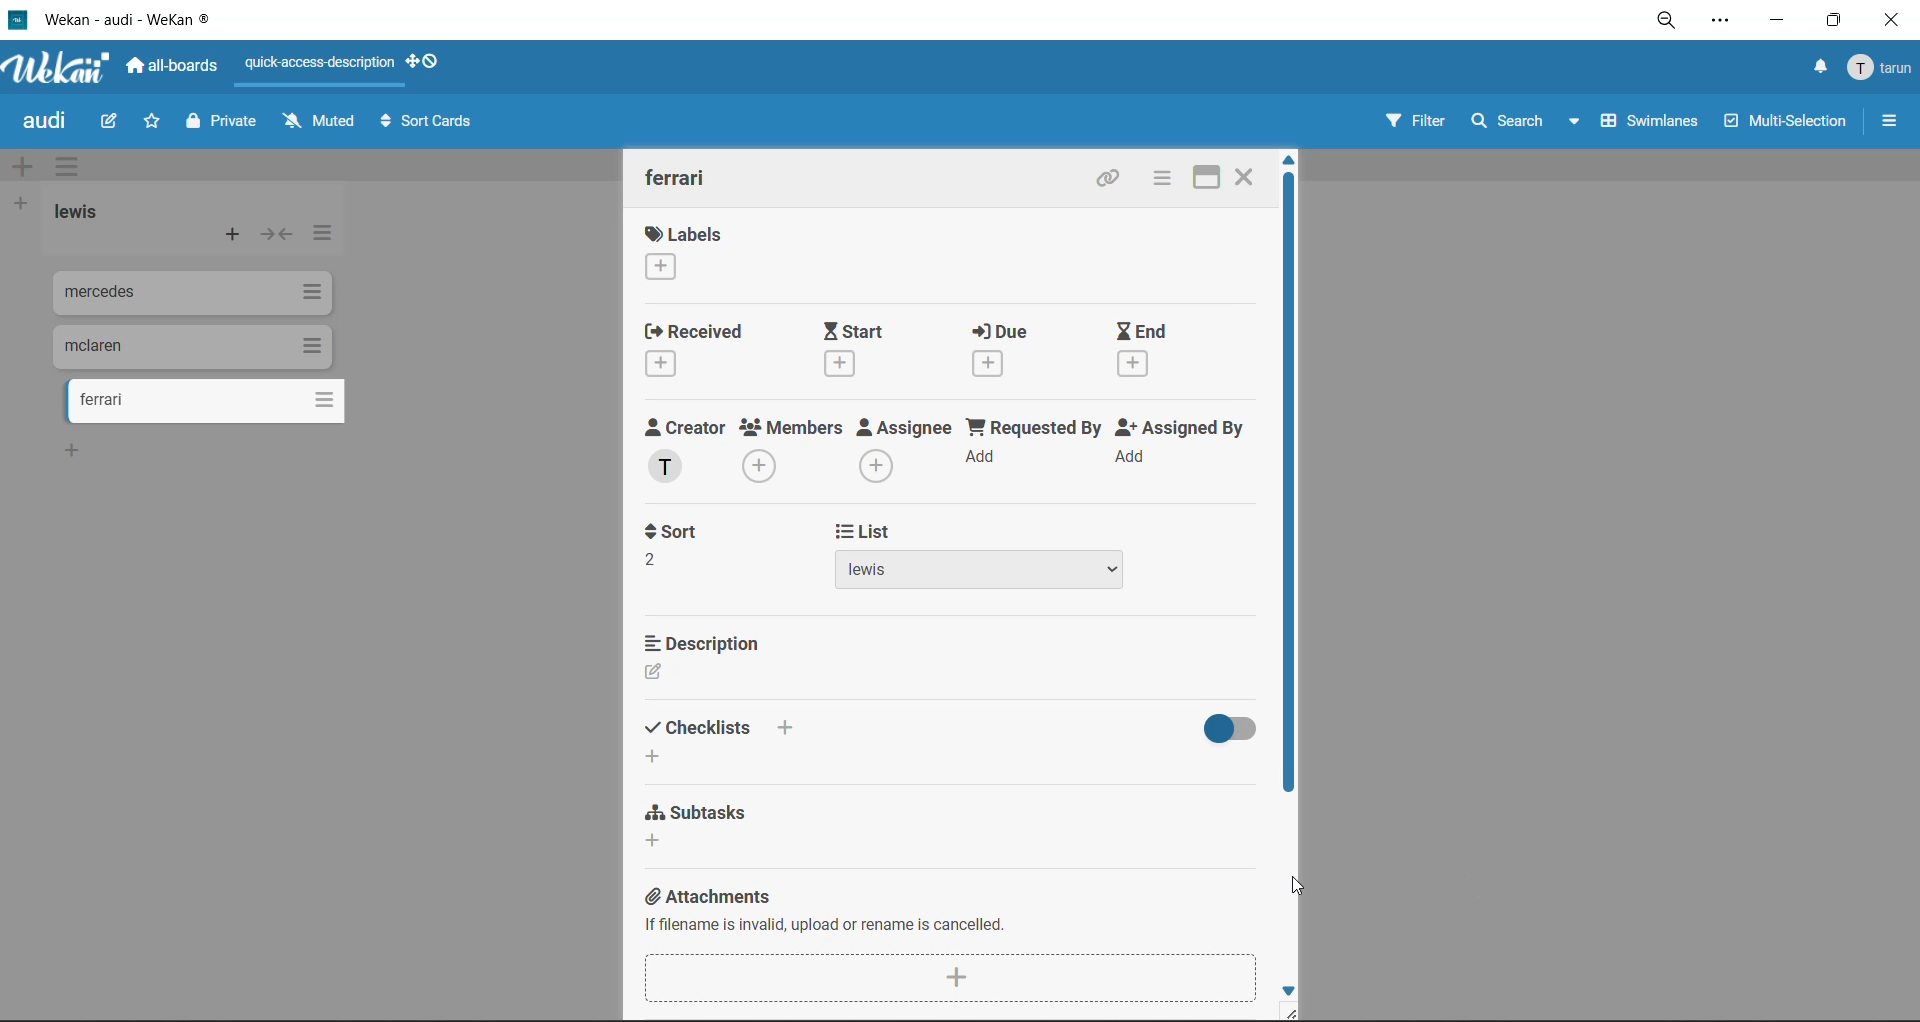  Describe the element at coordinates (723, 743) in the screenshot. I see `checklists` at that location.